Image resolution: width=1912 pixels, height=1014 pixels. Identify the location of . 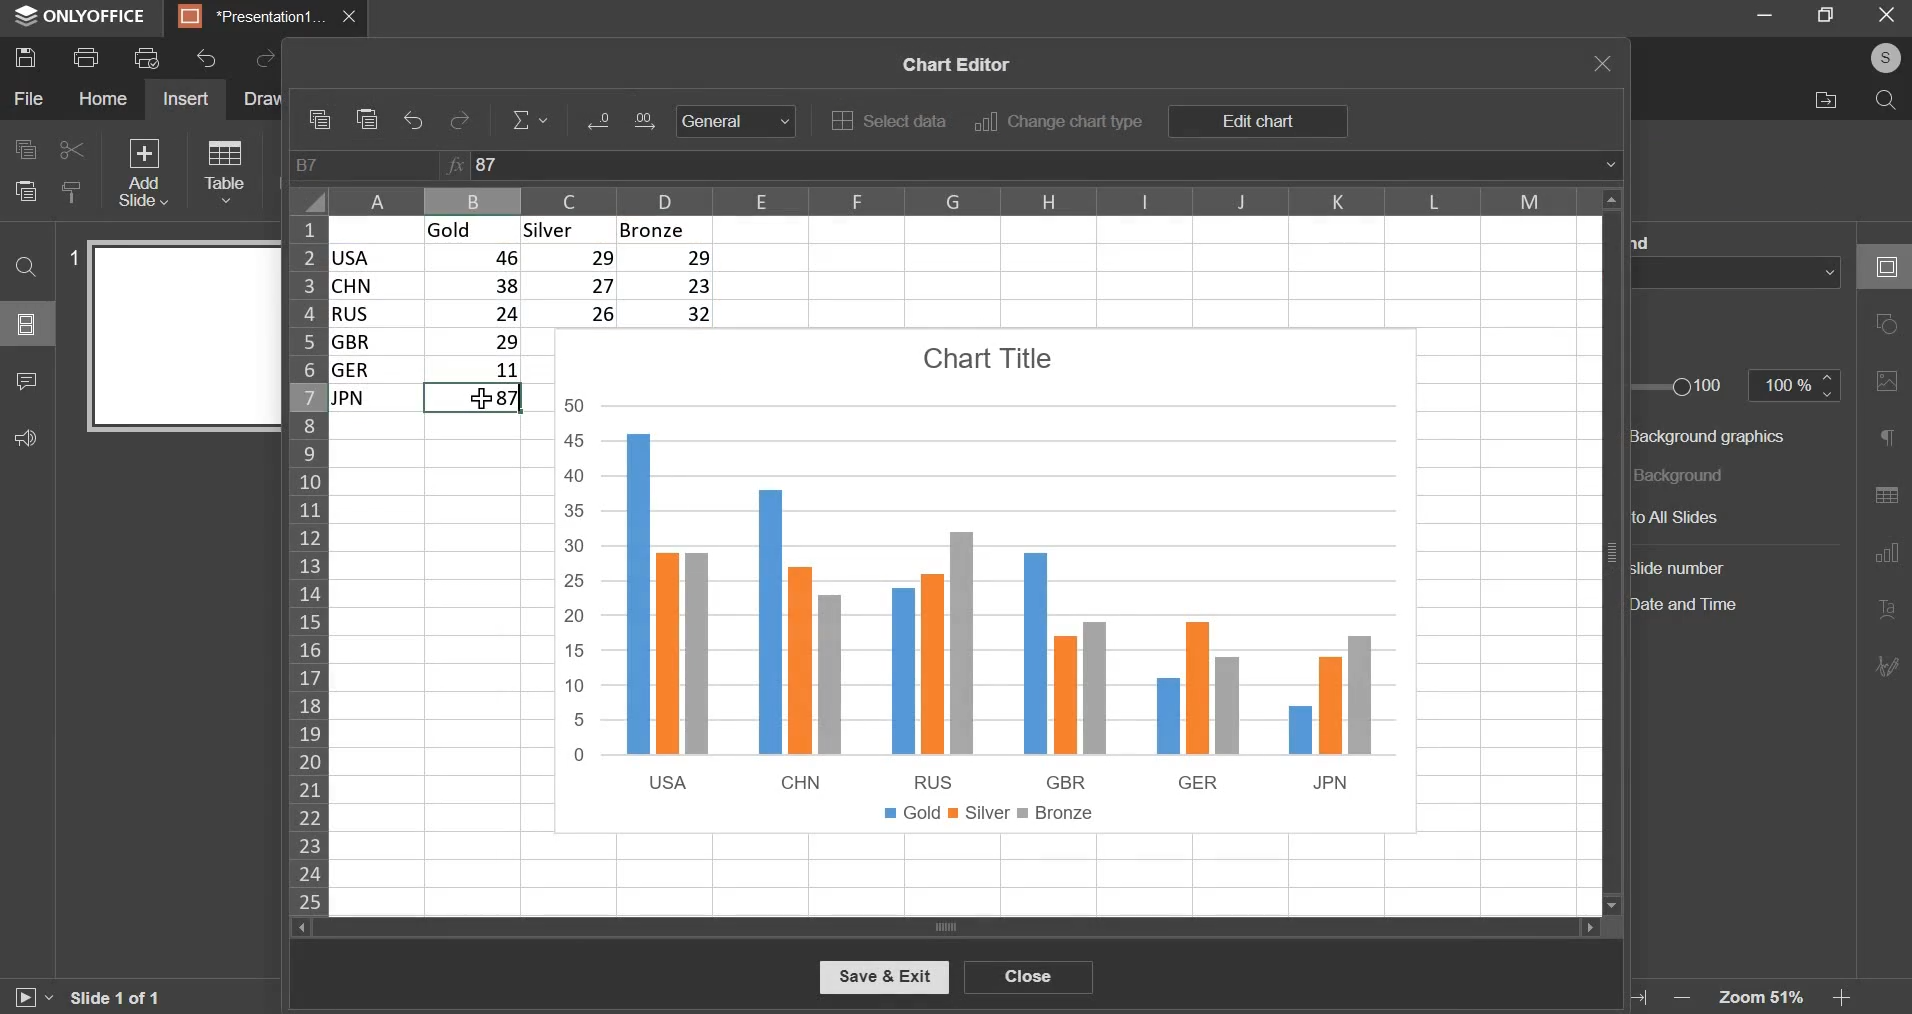
(653, 122).